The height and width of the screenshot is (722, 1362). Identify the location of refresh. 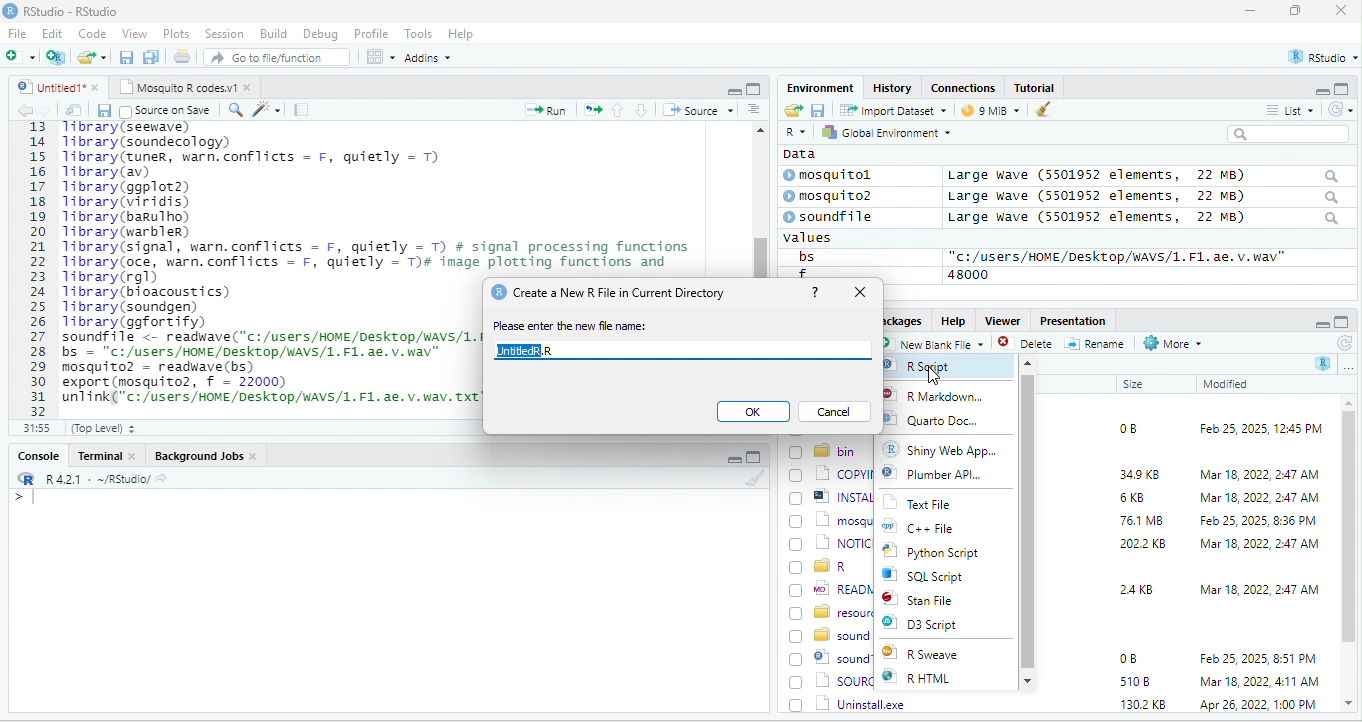
(1337, 109).